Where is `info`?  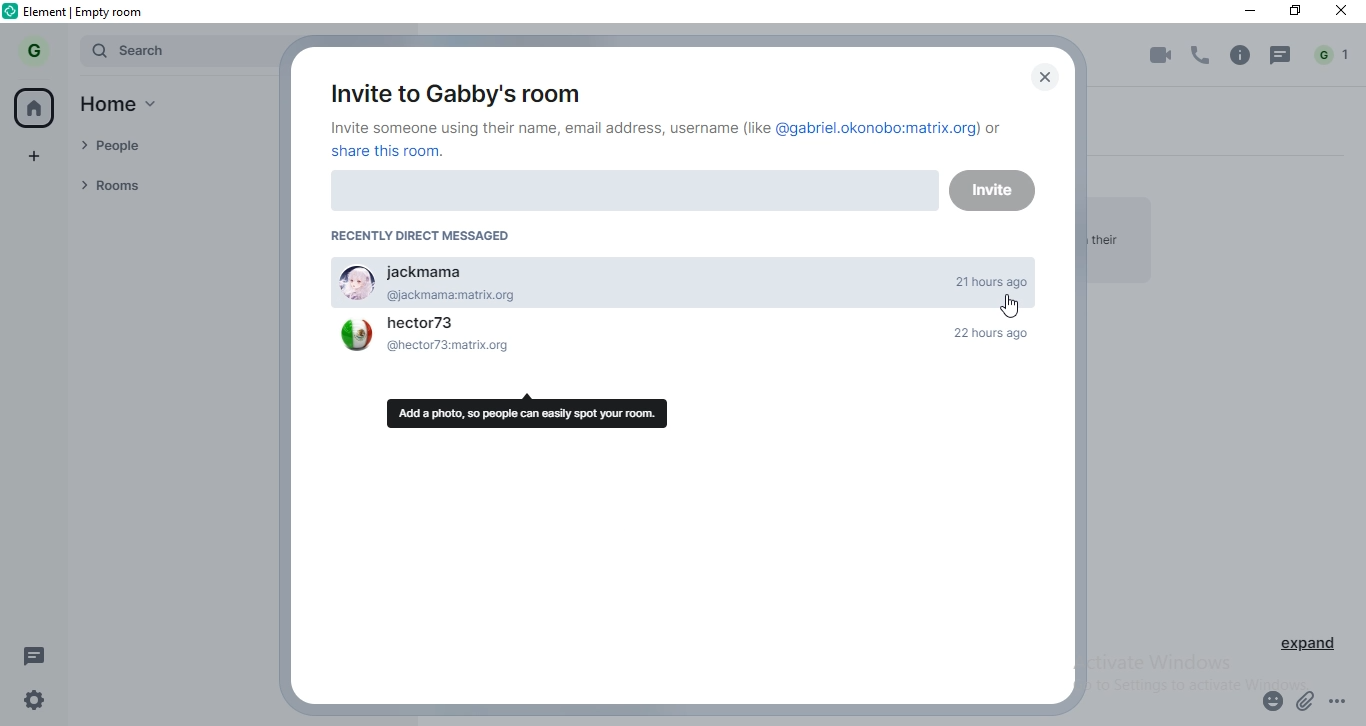
info is located at coordinates (1240, 55).